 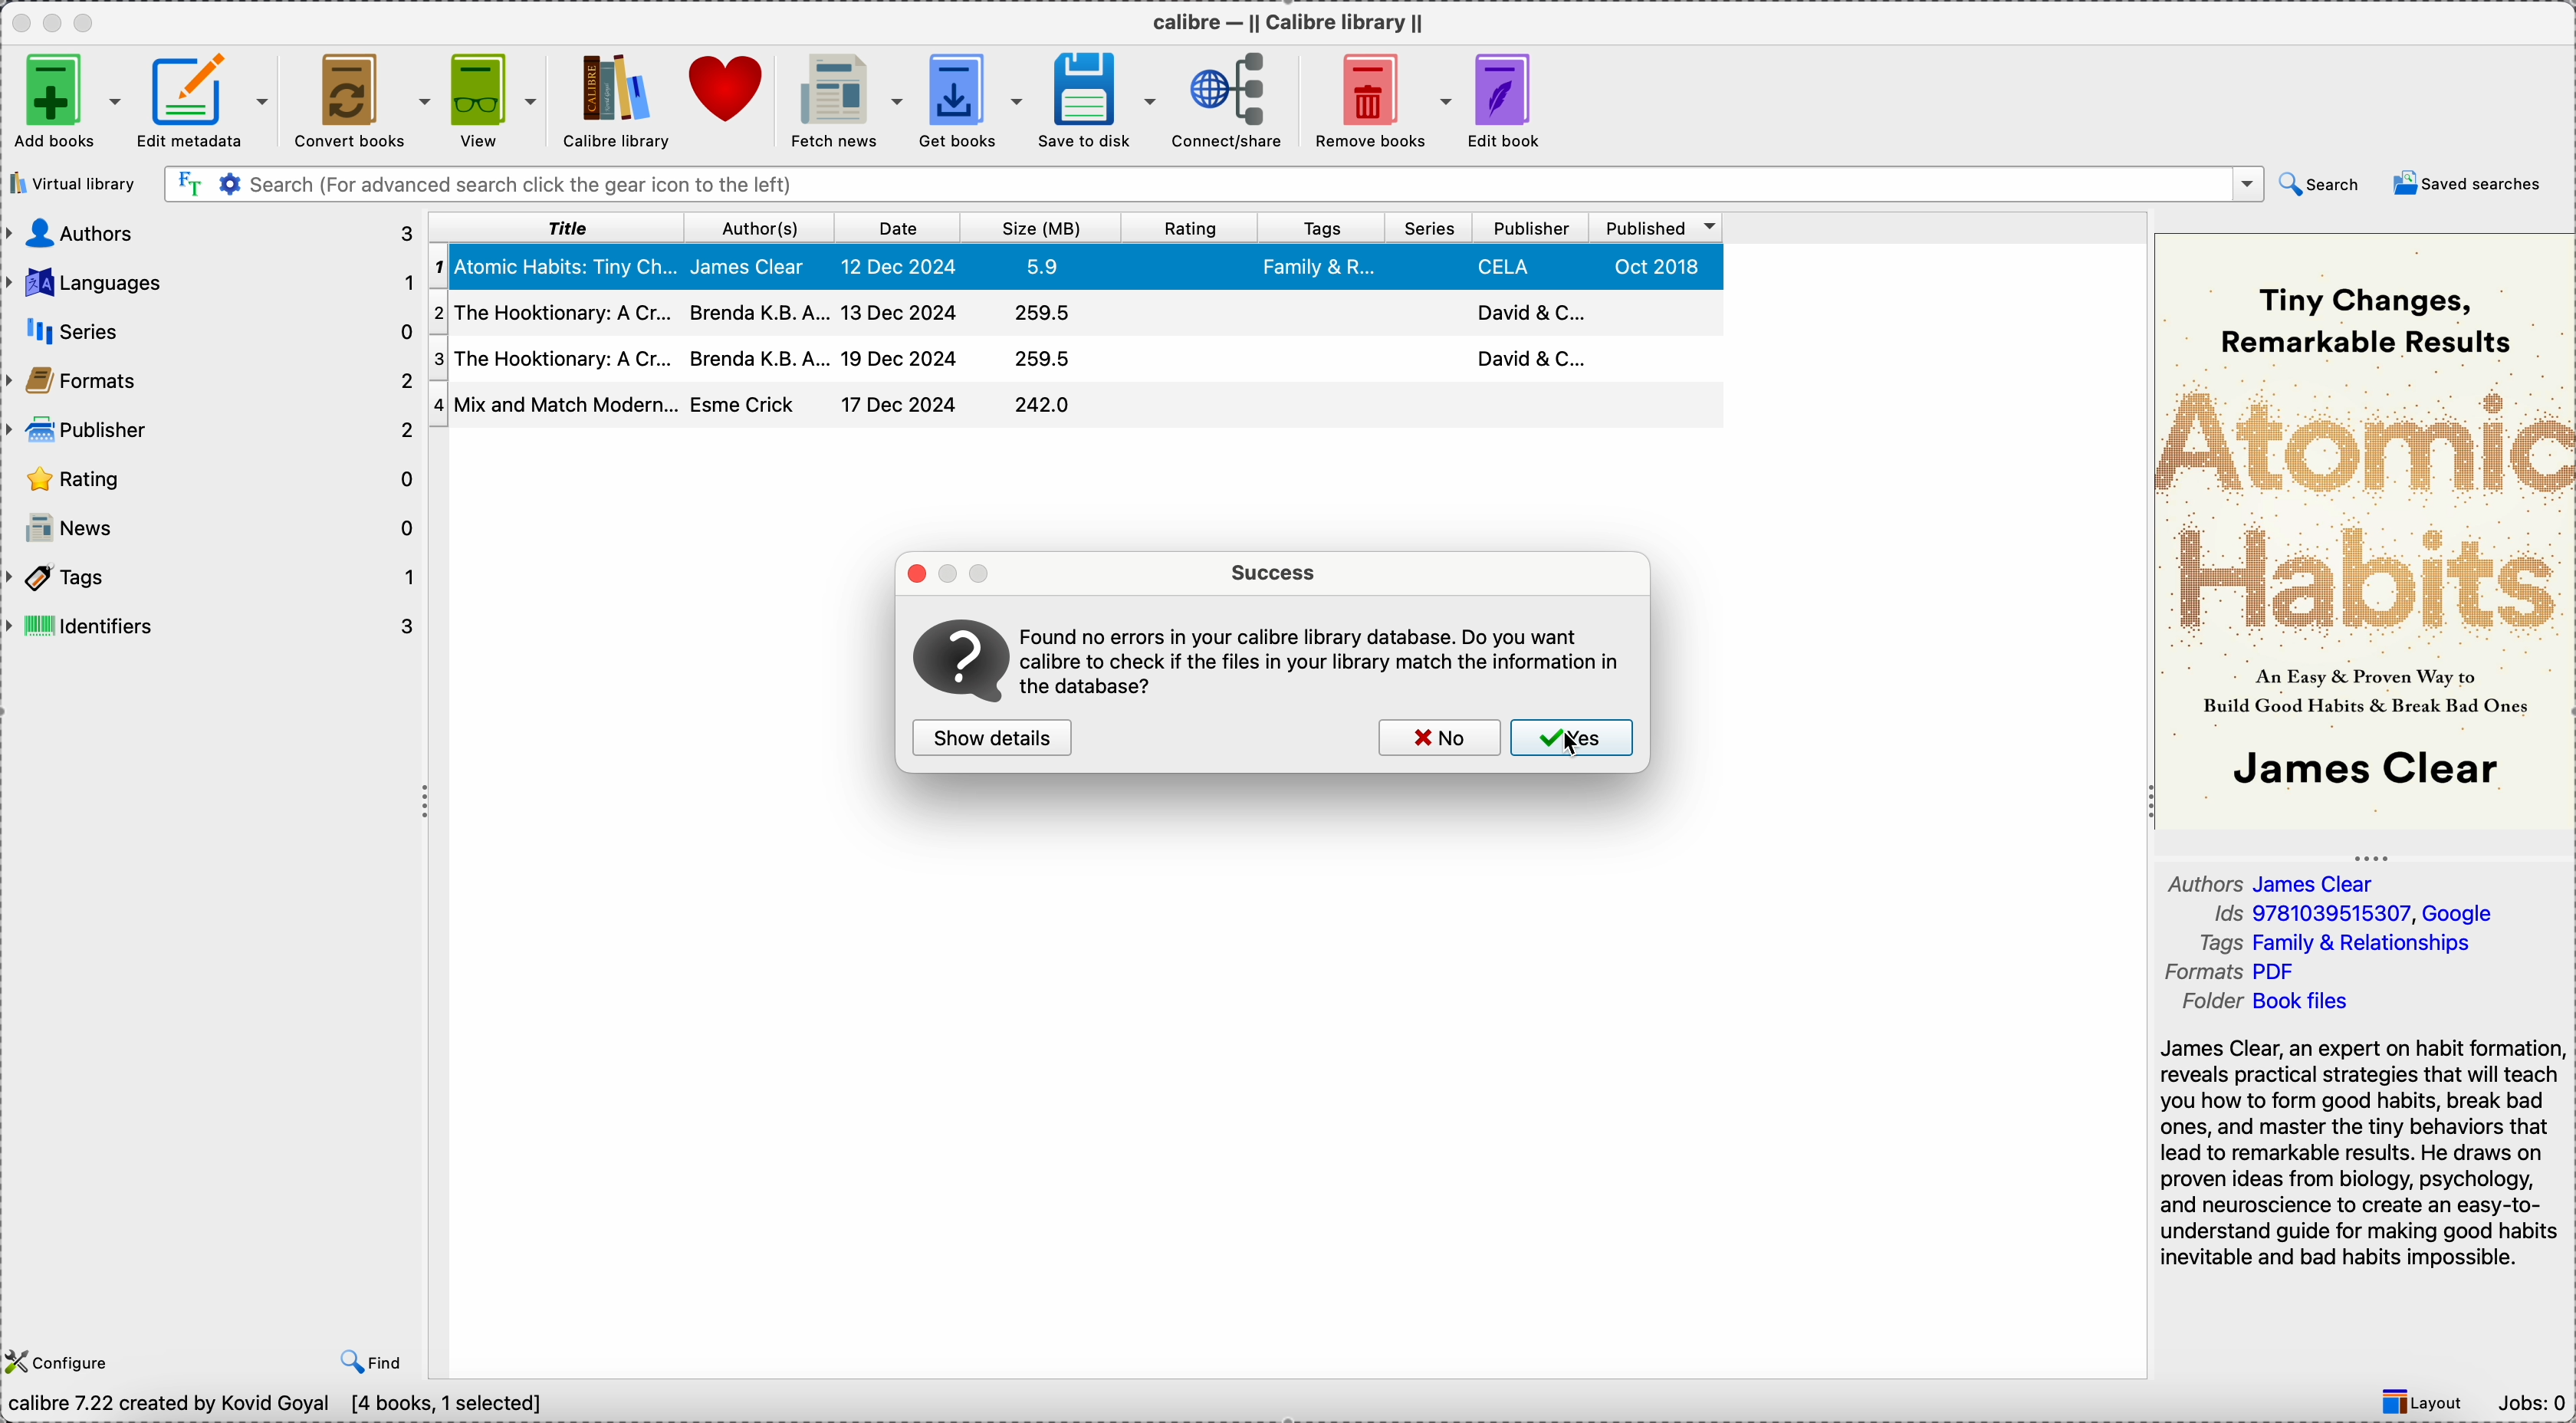 What do you see at coordinates (1099, 101) in the screenshot?
I see `save to disk` at bounding box center [1099, 101].